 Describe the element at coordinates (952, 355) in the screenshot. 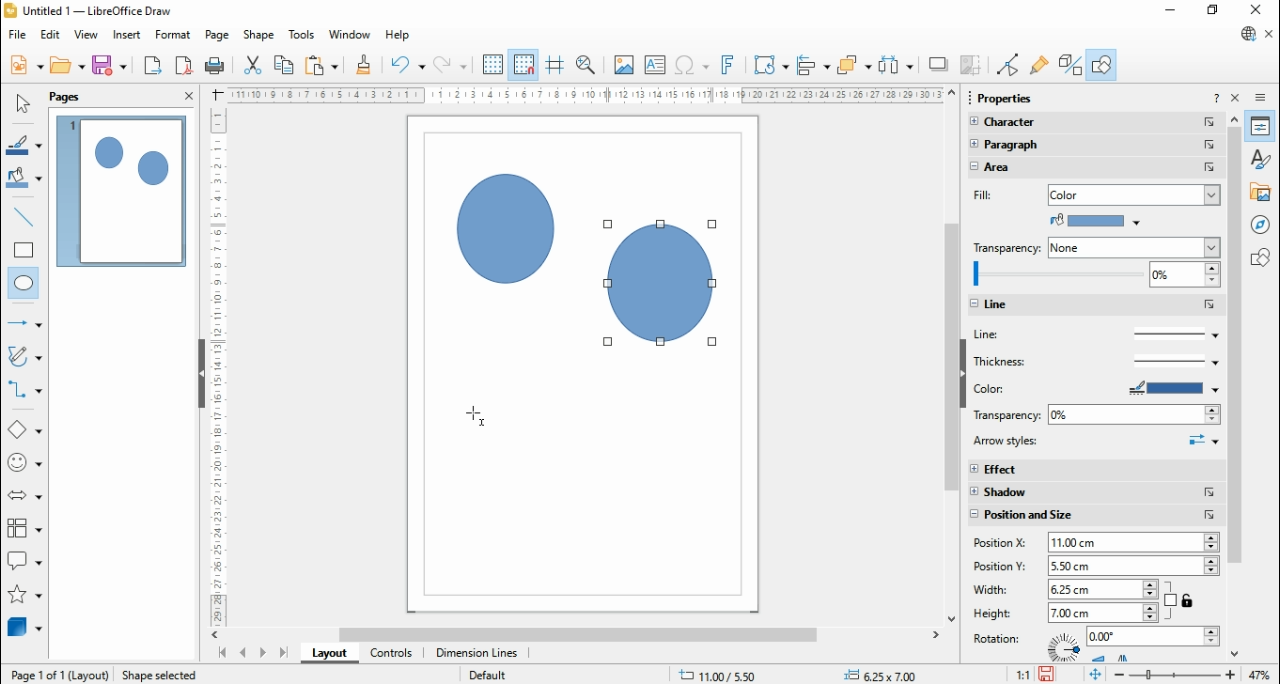

I see `scroll bar` at that location.